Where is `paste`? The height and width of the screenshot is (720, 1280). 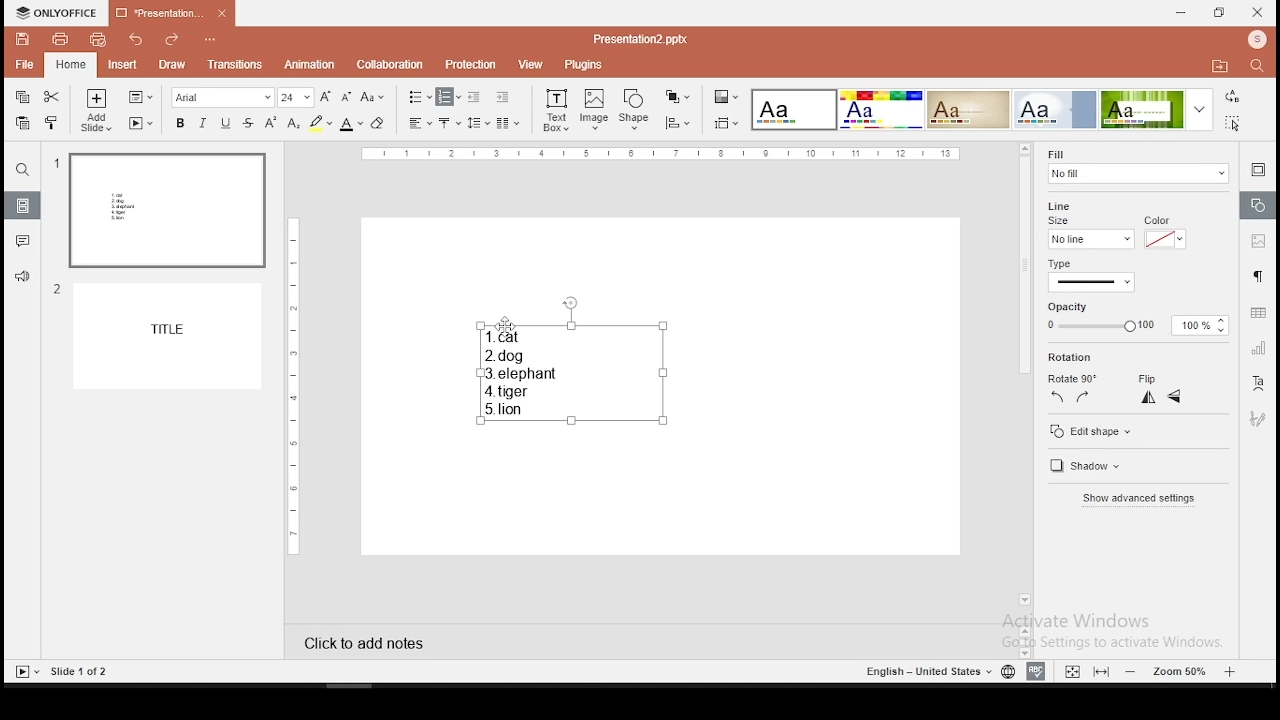
paste is located at coordinates (24, 124).